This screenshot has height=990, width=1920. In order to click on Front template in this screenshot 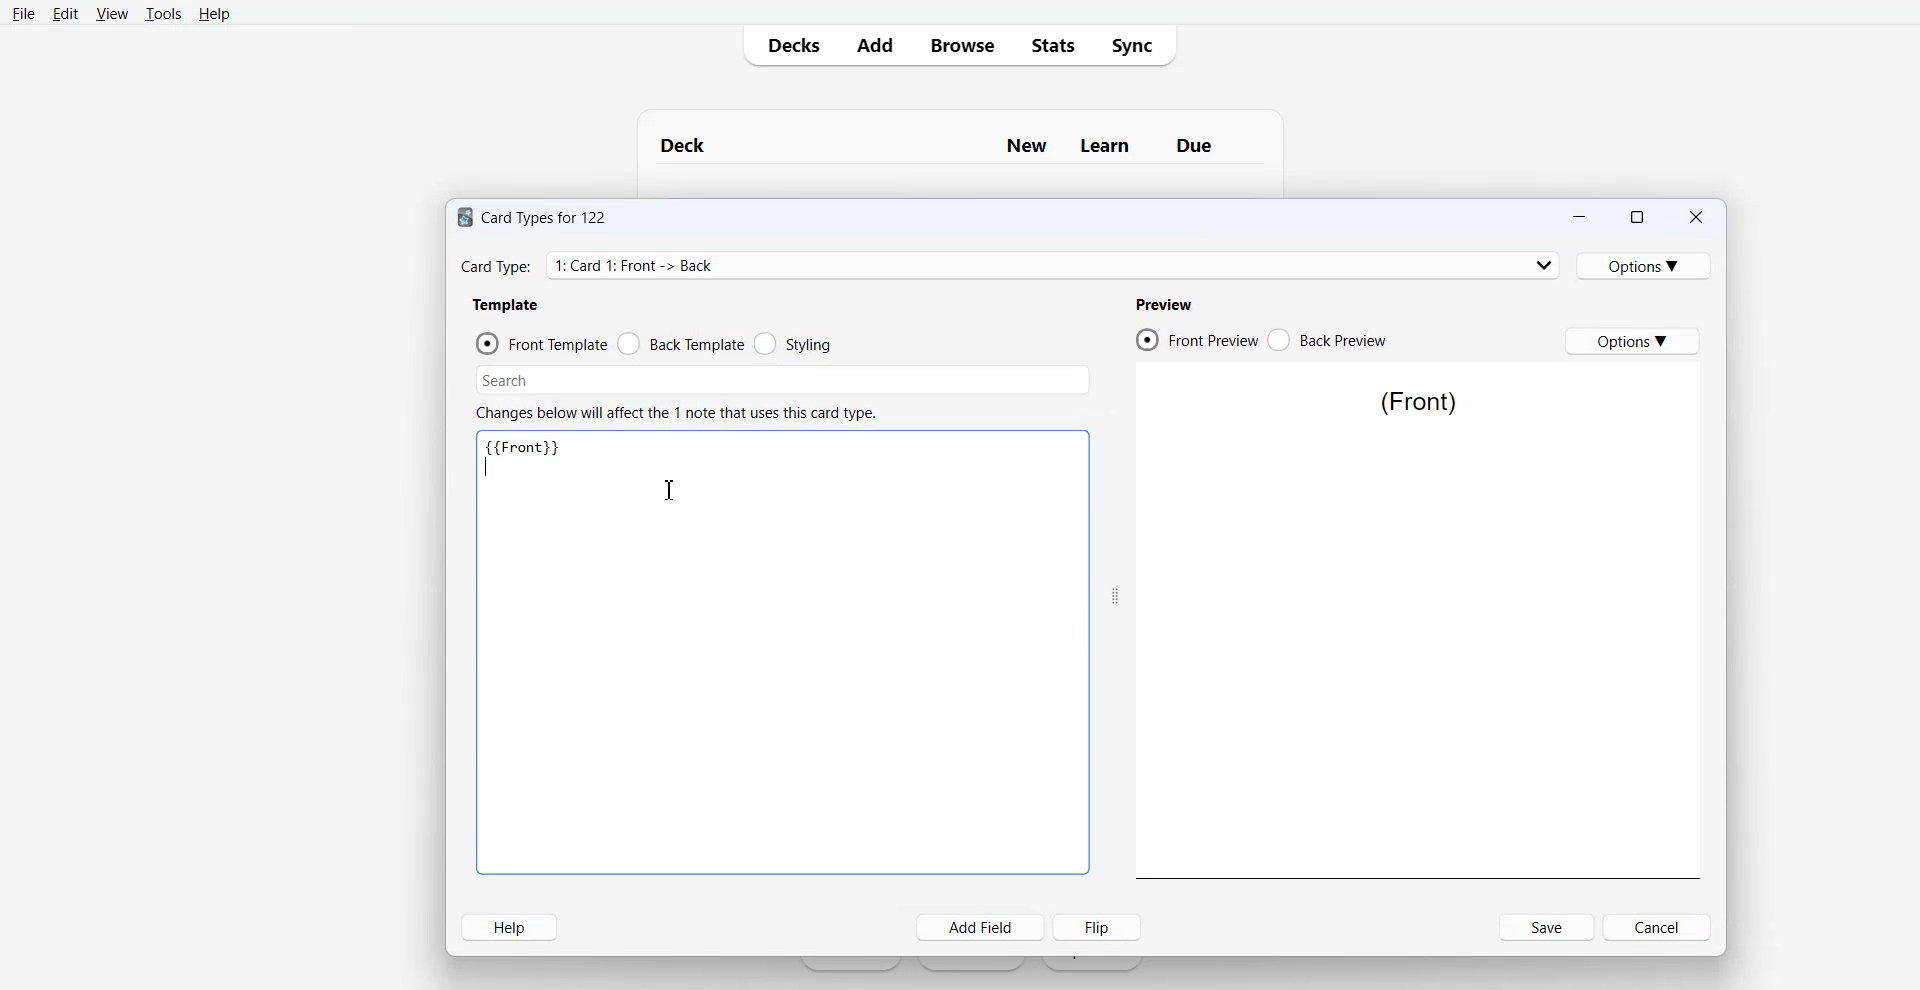, I will do `click(542, 343)`.